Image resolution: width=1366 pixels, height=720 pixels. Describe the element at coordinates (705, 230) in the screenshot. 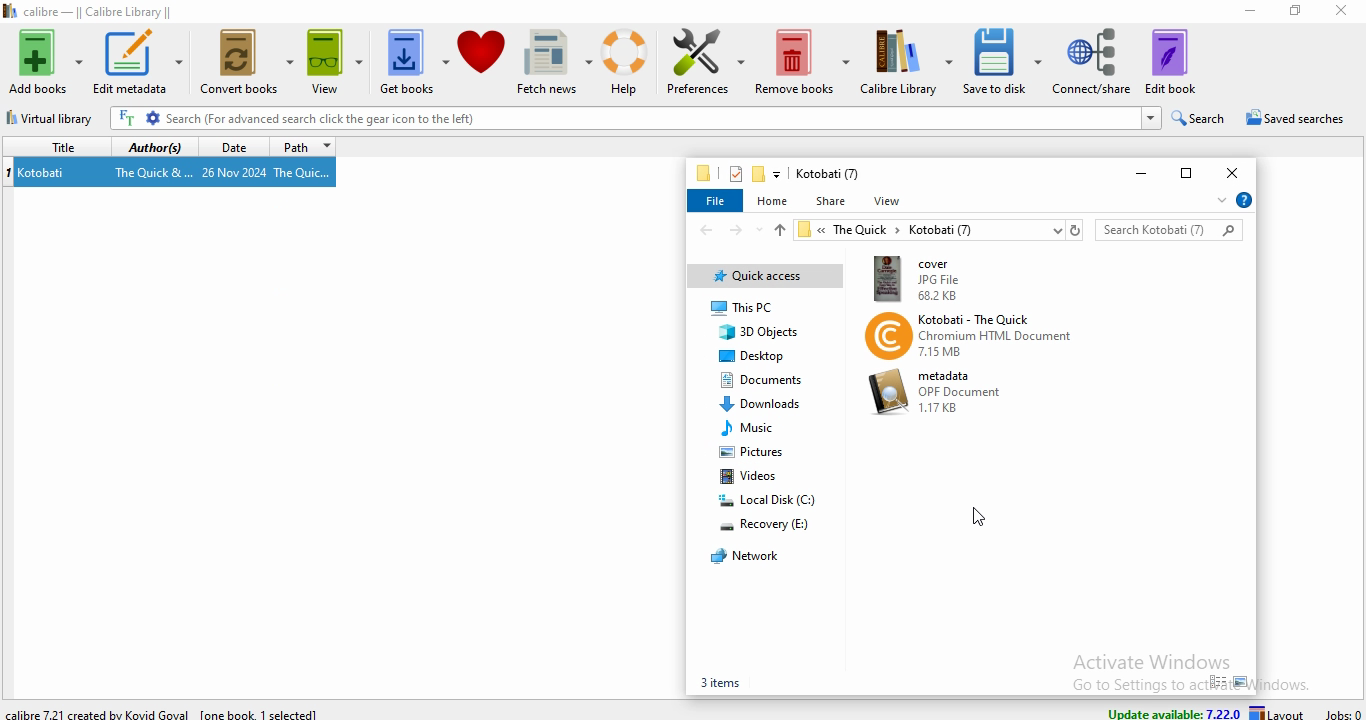

I see `back file path` at that location.